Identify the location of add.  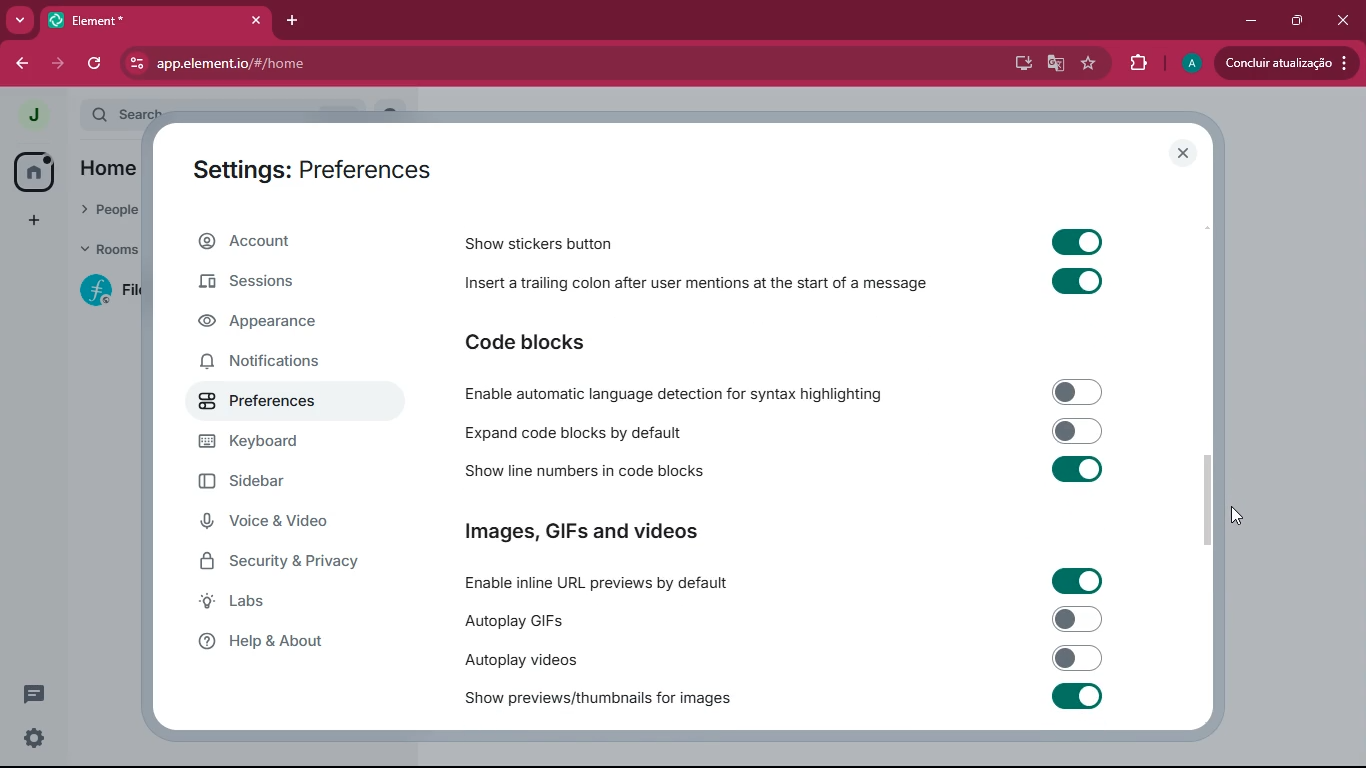
(30, 221).